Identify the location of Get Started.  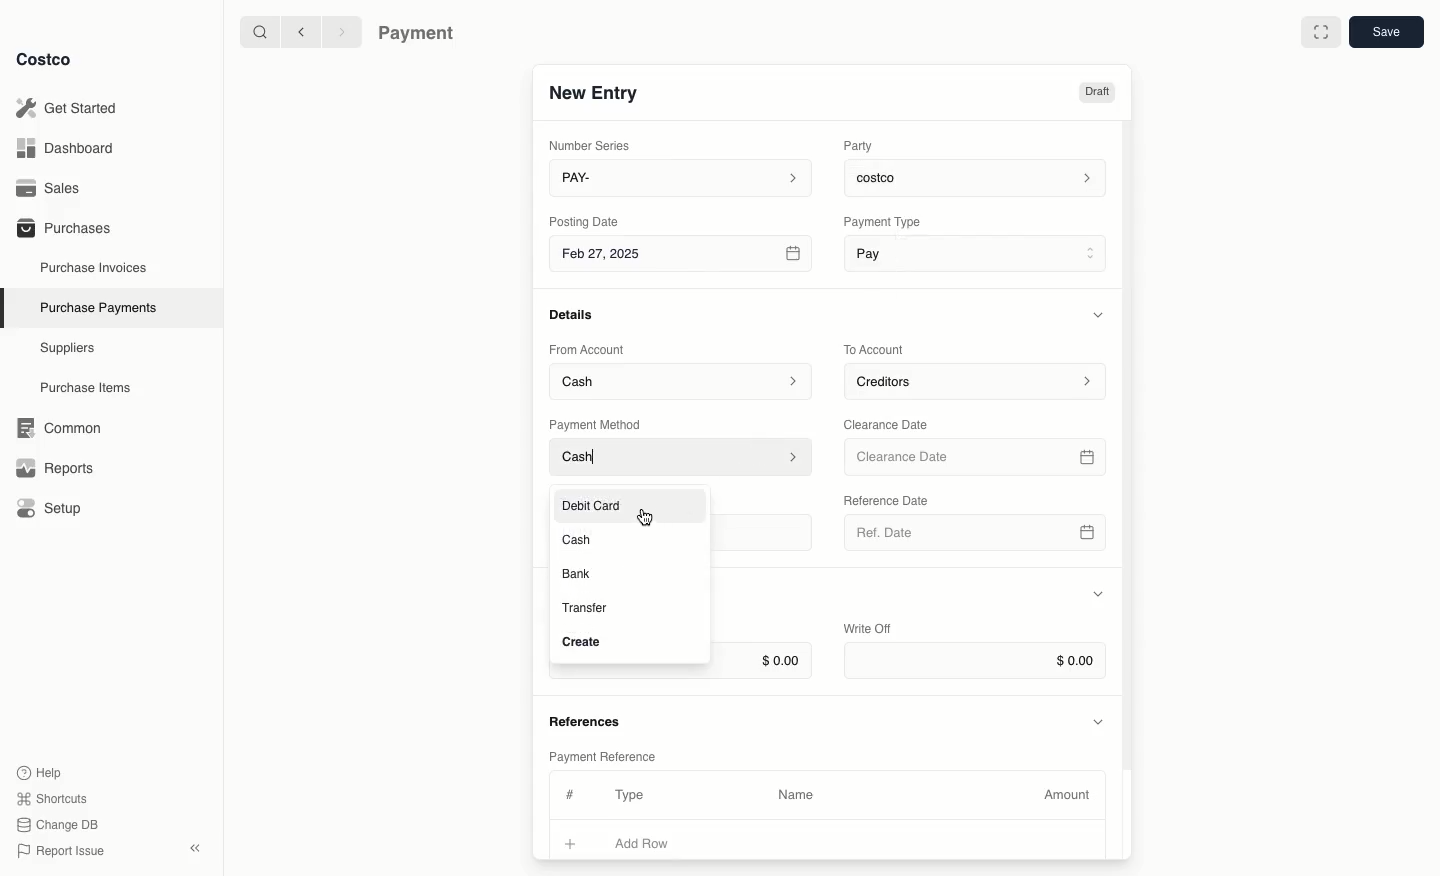
(71, 108).